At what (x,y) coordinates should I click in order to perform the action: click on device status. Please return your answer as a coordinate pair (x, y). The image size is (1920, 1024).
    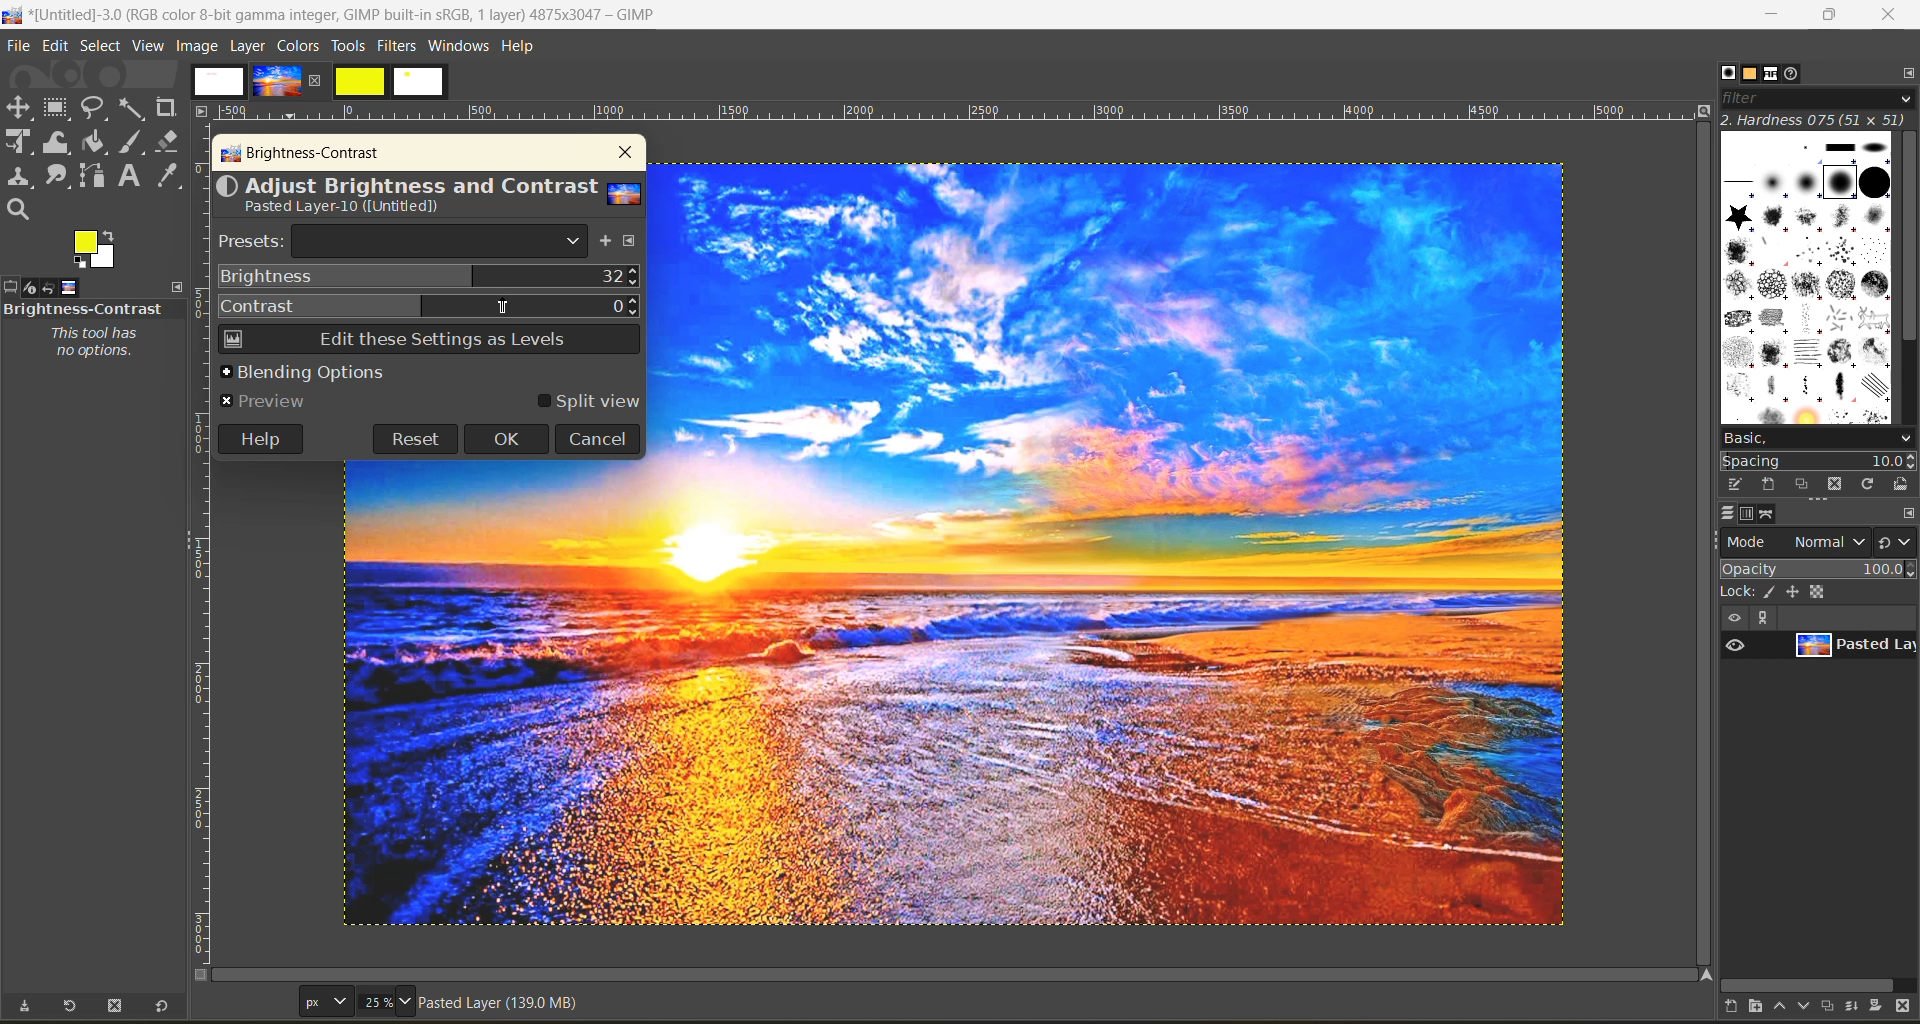
    Looking at the image, I should click on (27, 288).